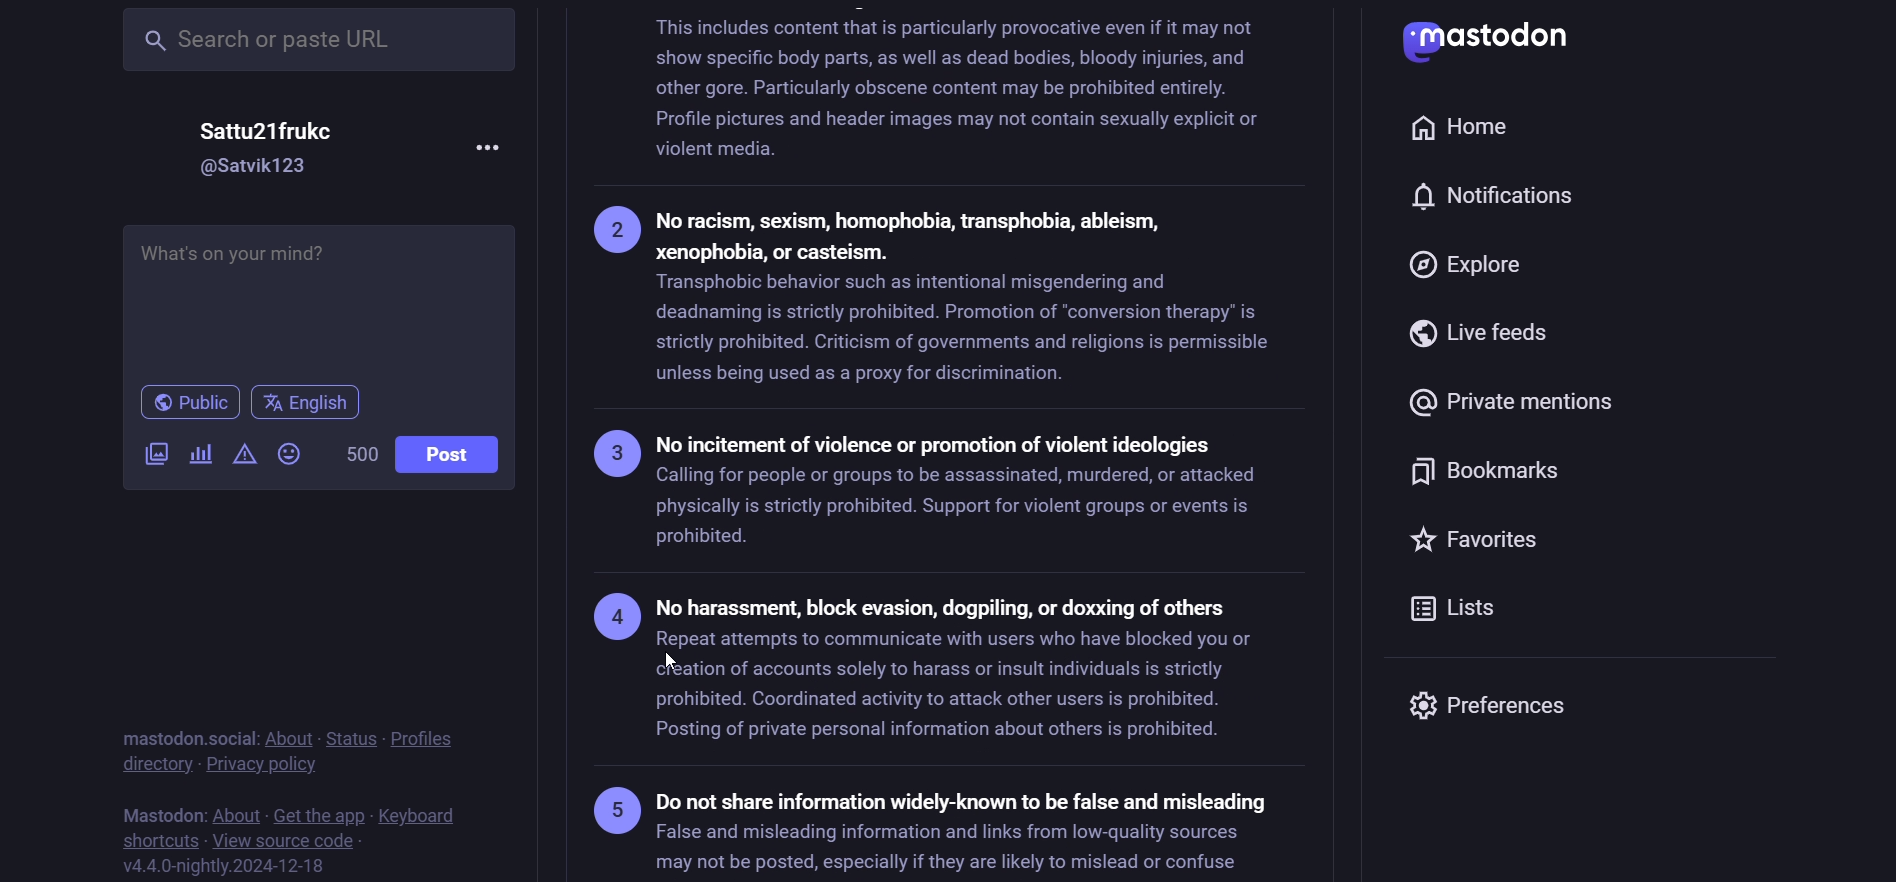 This screenshot has width=1896, height=882. Describe the element at coordinates (287, 738) in the screenshot. I see `about` at that location.